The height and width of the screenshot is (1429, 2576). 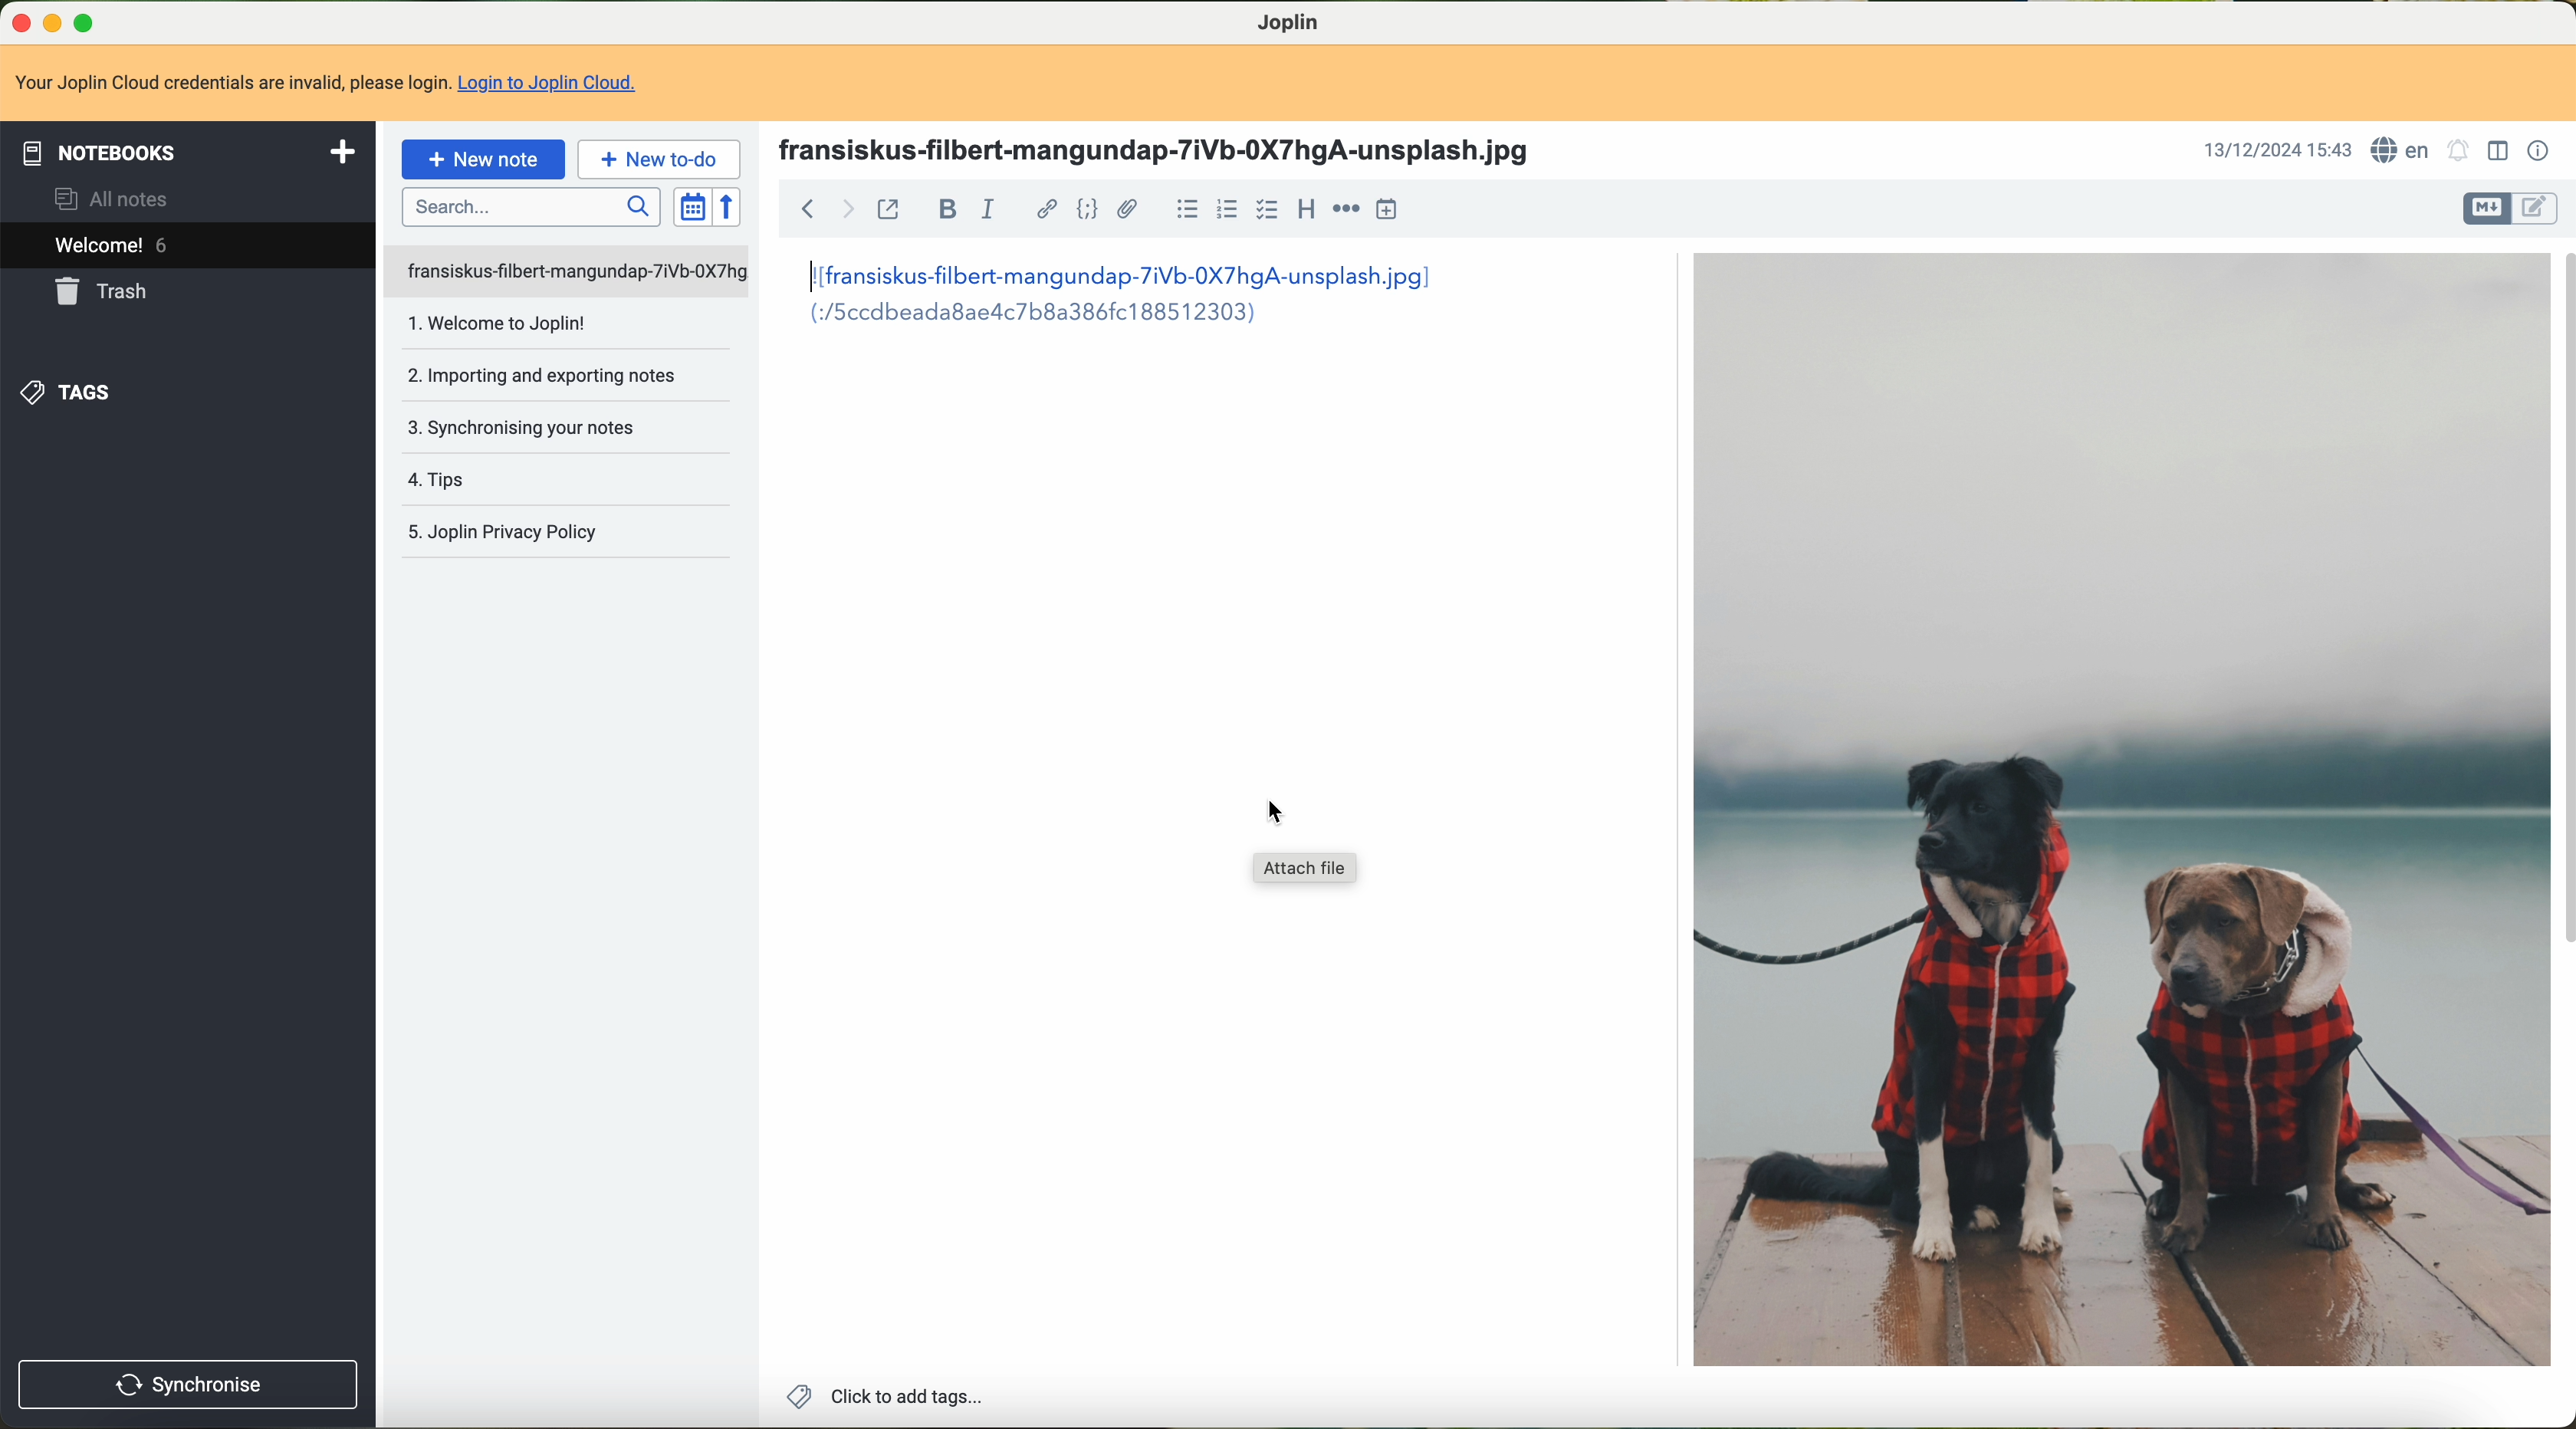 What do you see at coordinates (564, 271) in the screenshot?
I see `untitled note` at bounding box center [564, 271].